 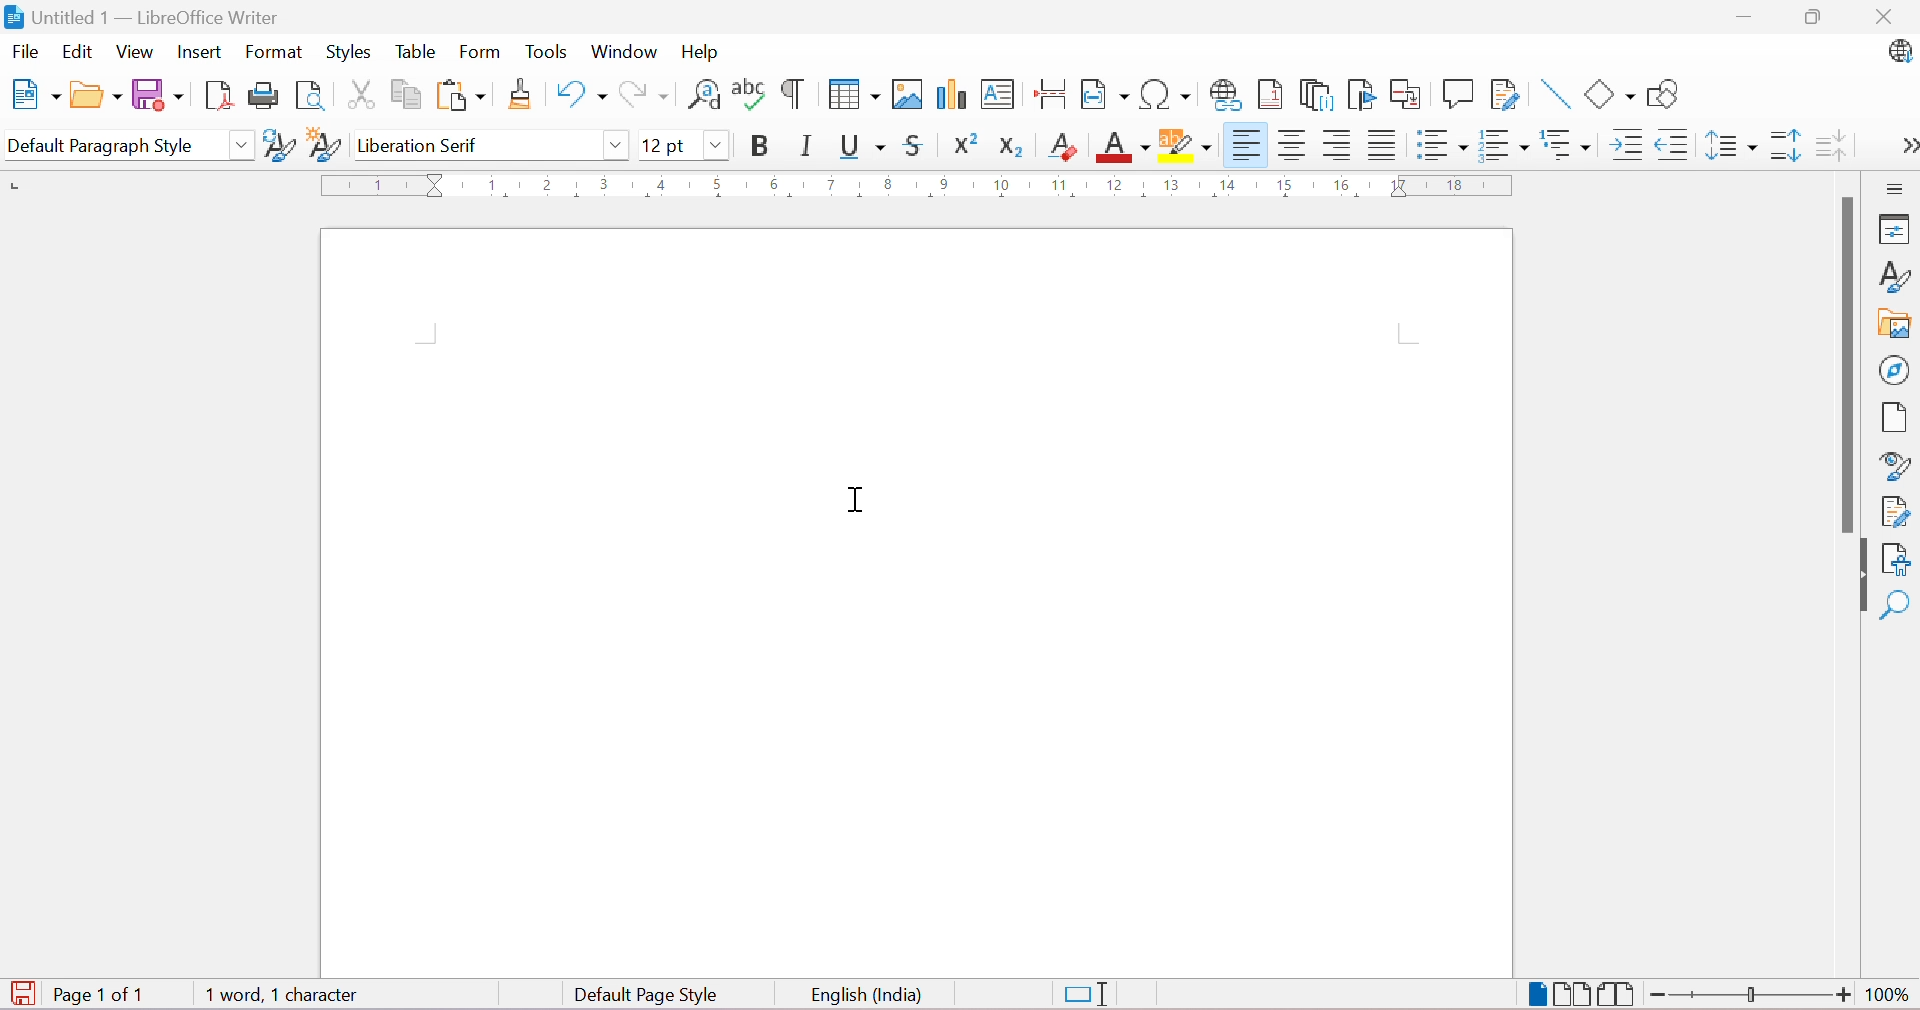 What do you see at coordinates (1742, 18) in the screenshot?
I see `Minimize` at bounding box center [1742, 18].